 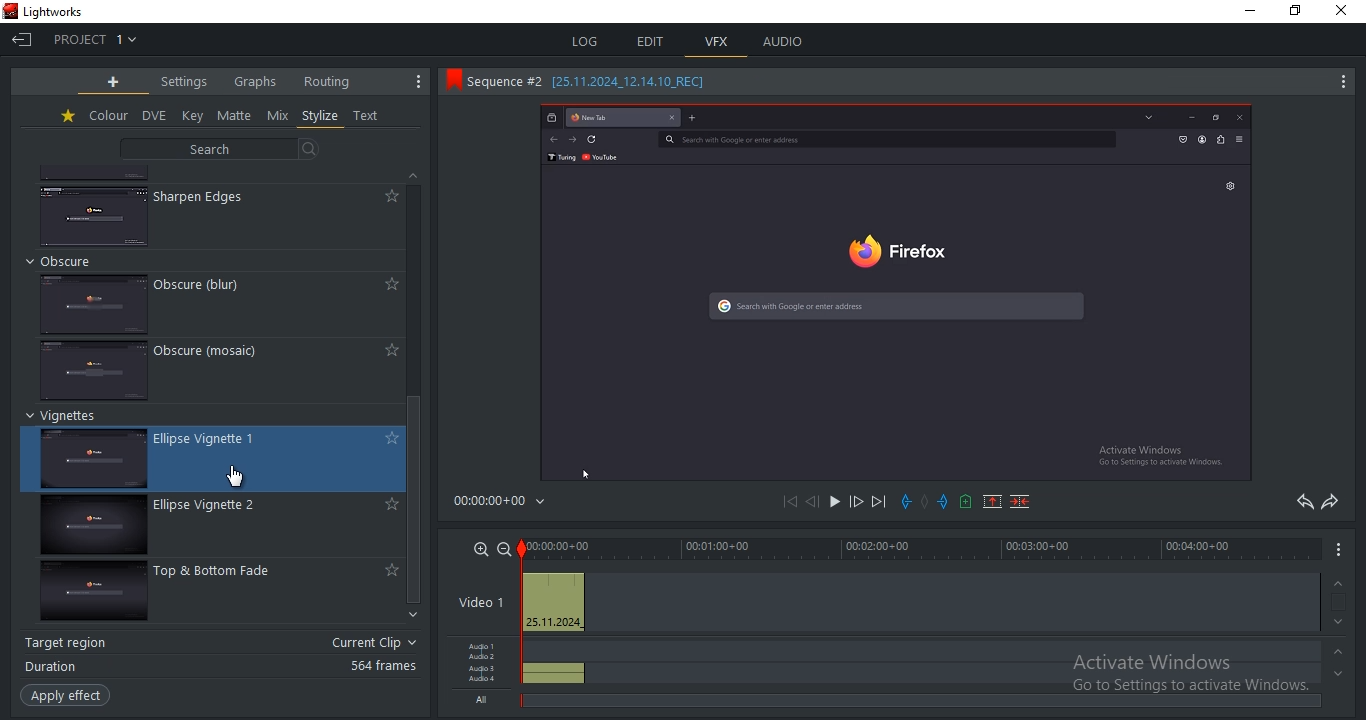 I want to click on Thumbnail, so click(x=94, y=213).